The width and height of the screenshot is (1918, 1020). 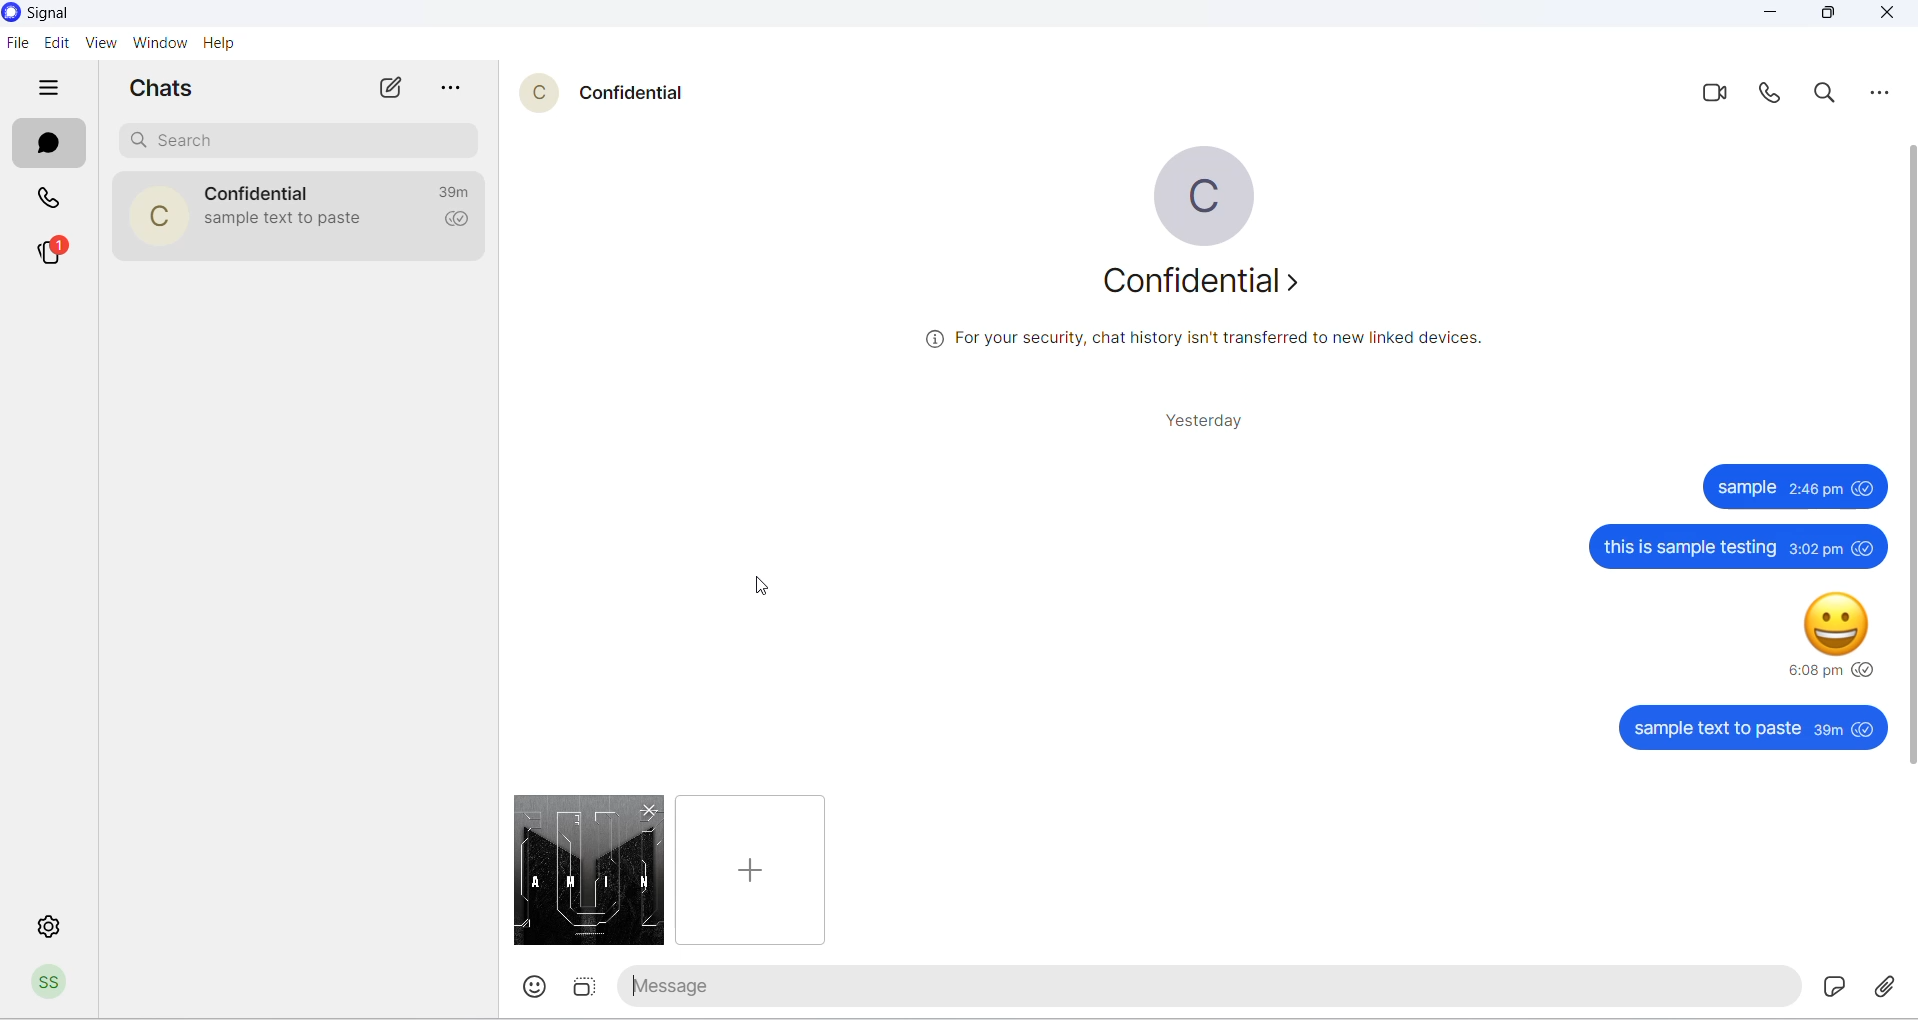 I want to click on emojis, so click(x=537, y=987).